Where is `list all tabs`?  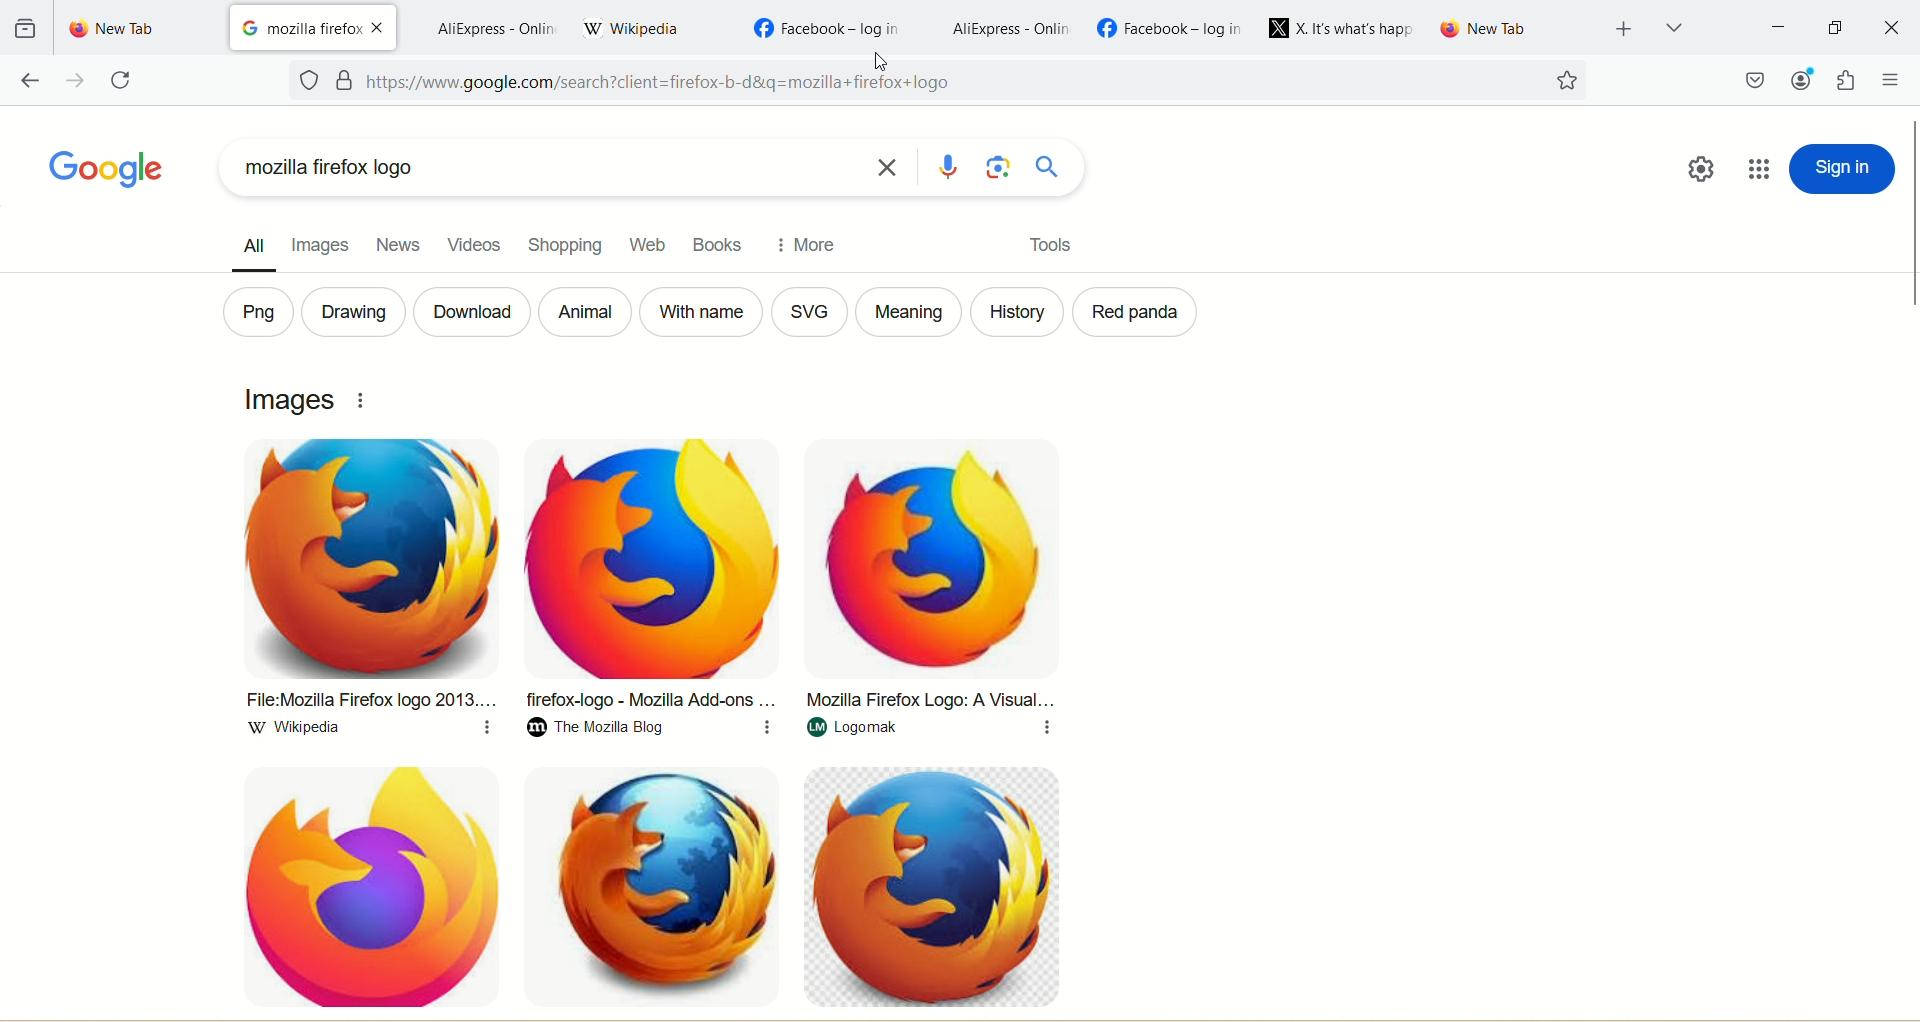
list all tabs is located at coordinates (1670, 27).